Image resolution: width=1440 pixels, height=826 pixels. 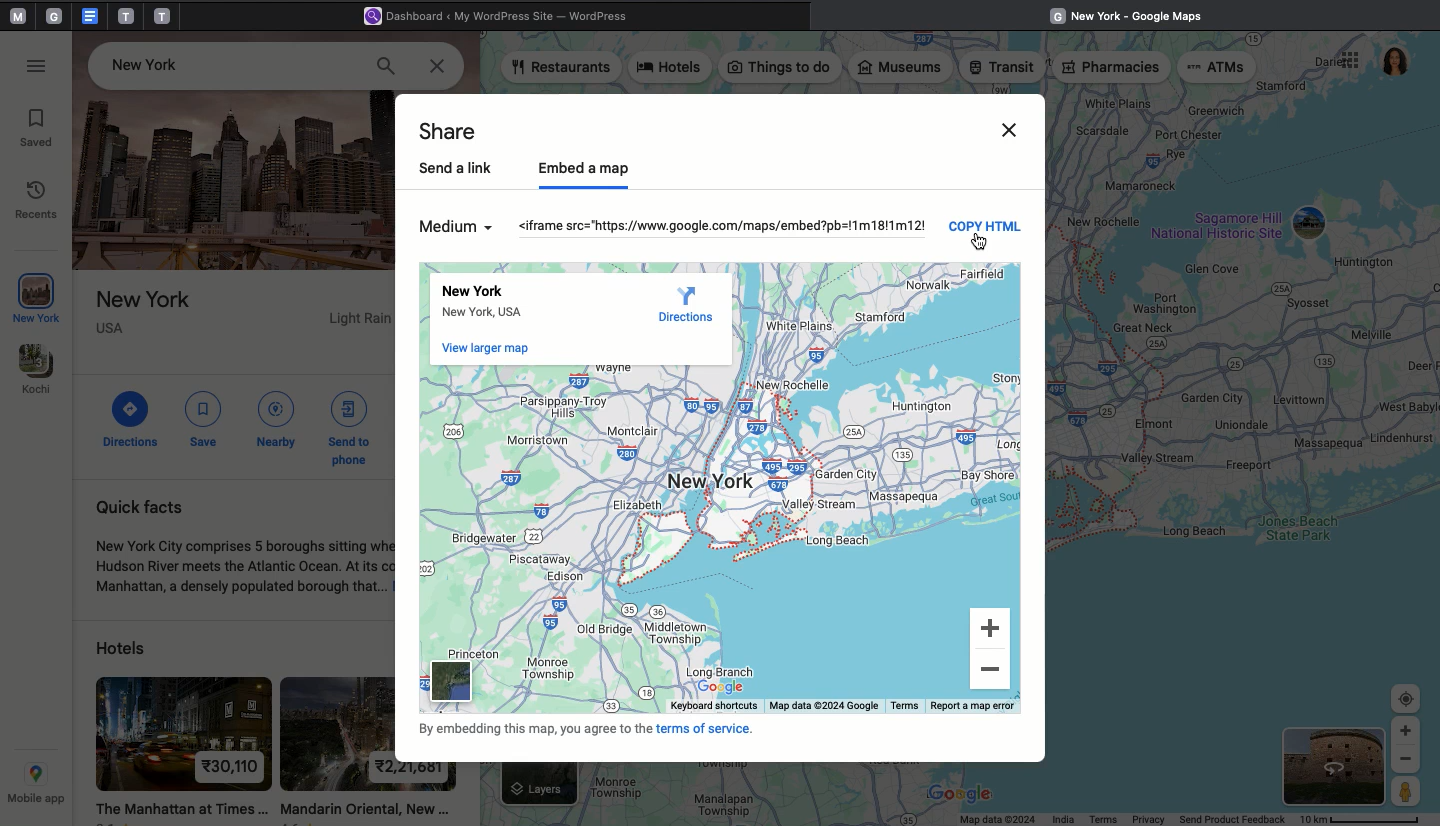 What do you see at coordinates (504, 304) in the screenshot?
I see `New York` at bounding box center [504, 304].